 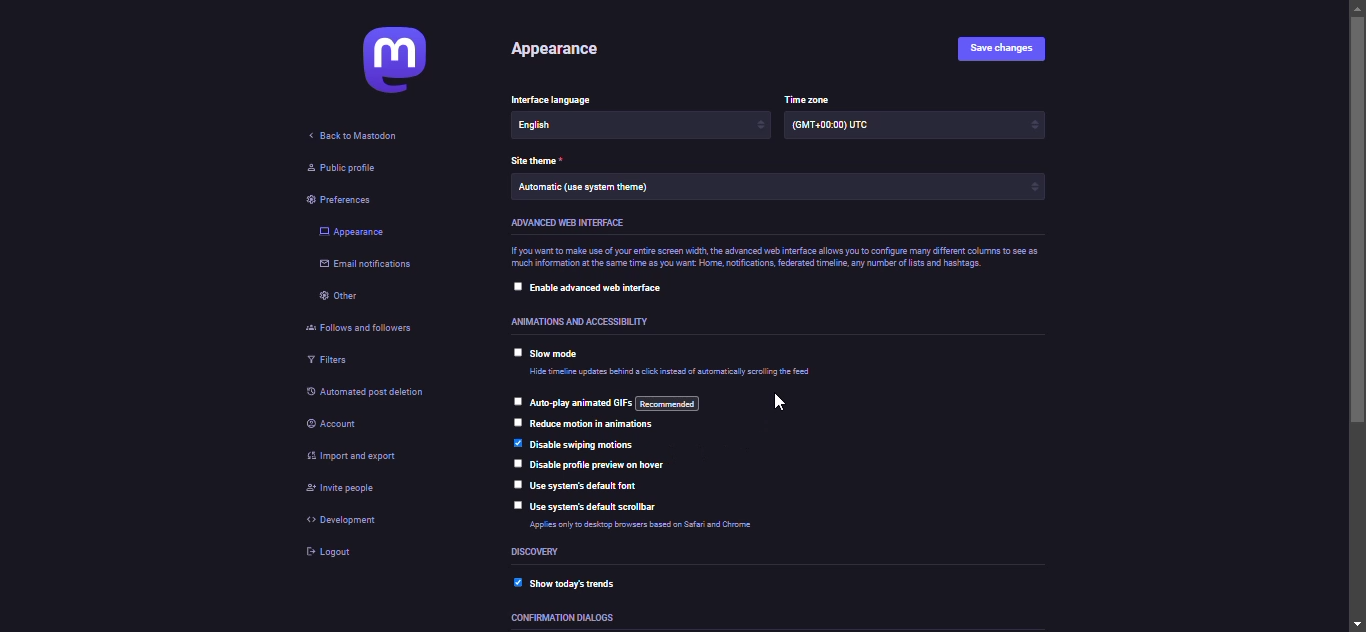 What do you see at coordinates (619, 404) in the screenshot?
I see `auto play animated gif's` at bounding box center [619, 404].